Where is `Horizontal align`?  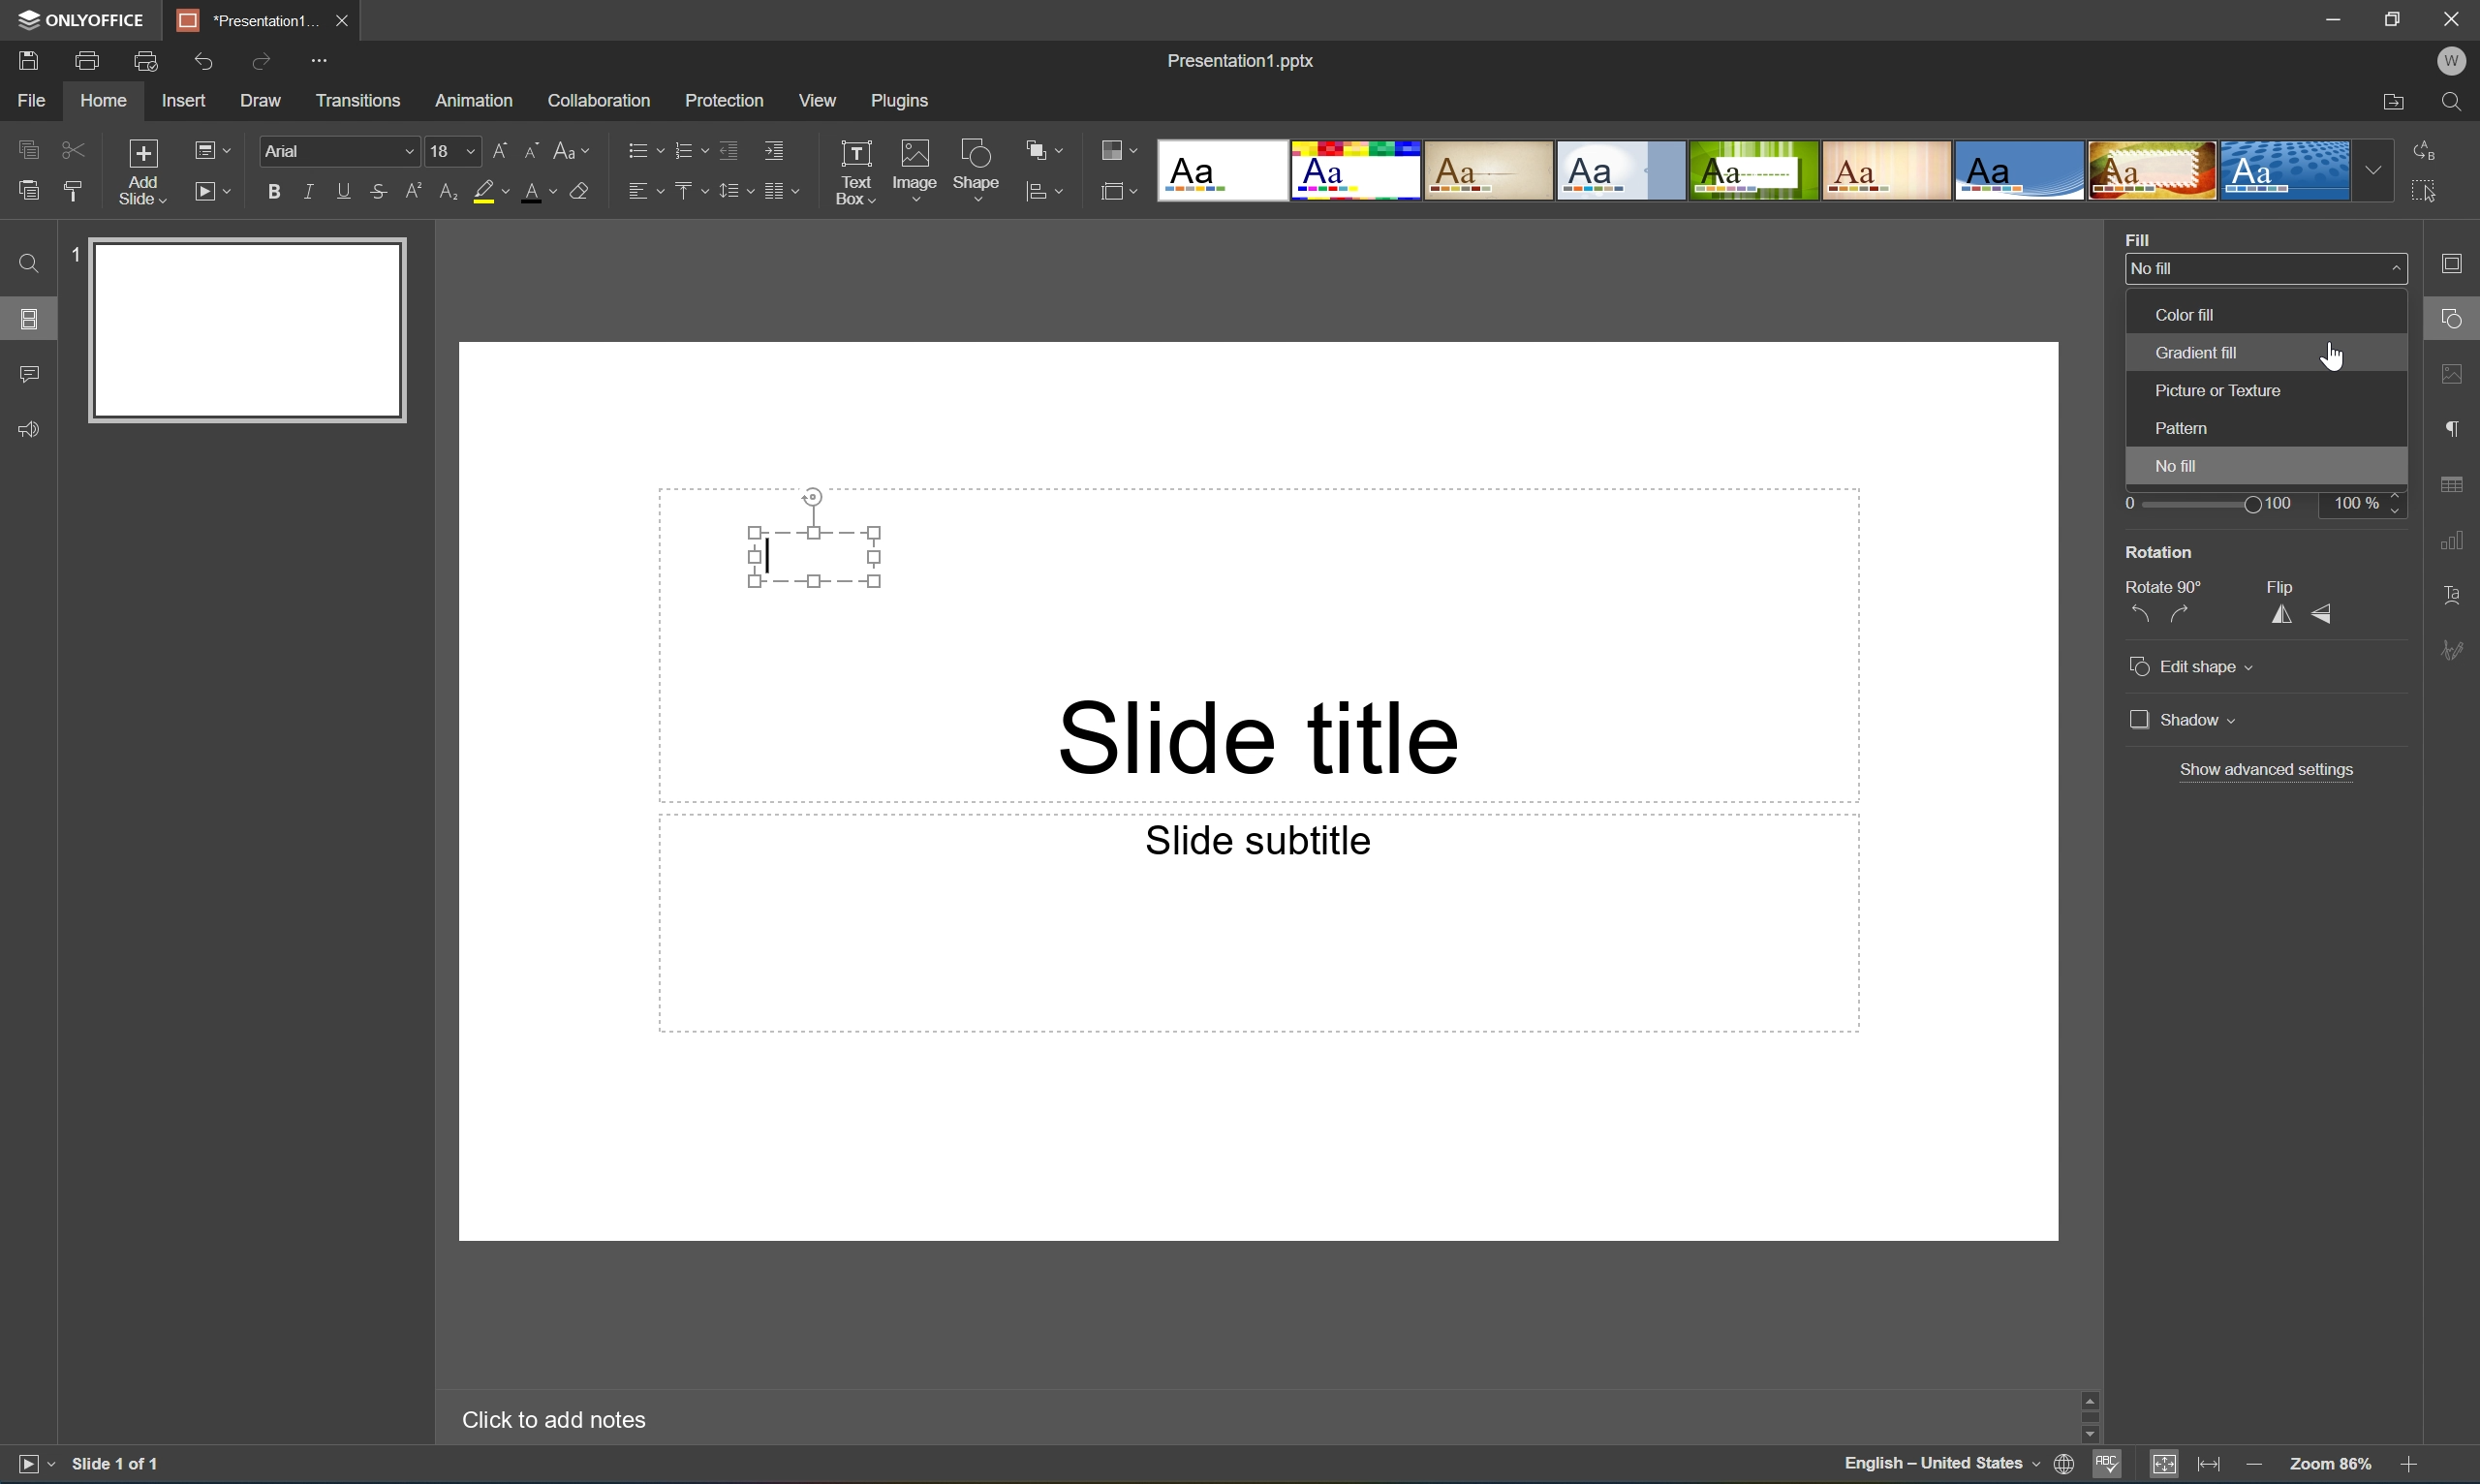 Horizontal align is located at coordinates (645, 193).